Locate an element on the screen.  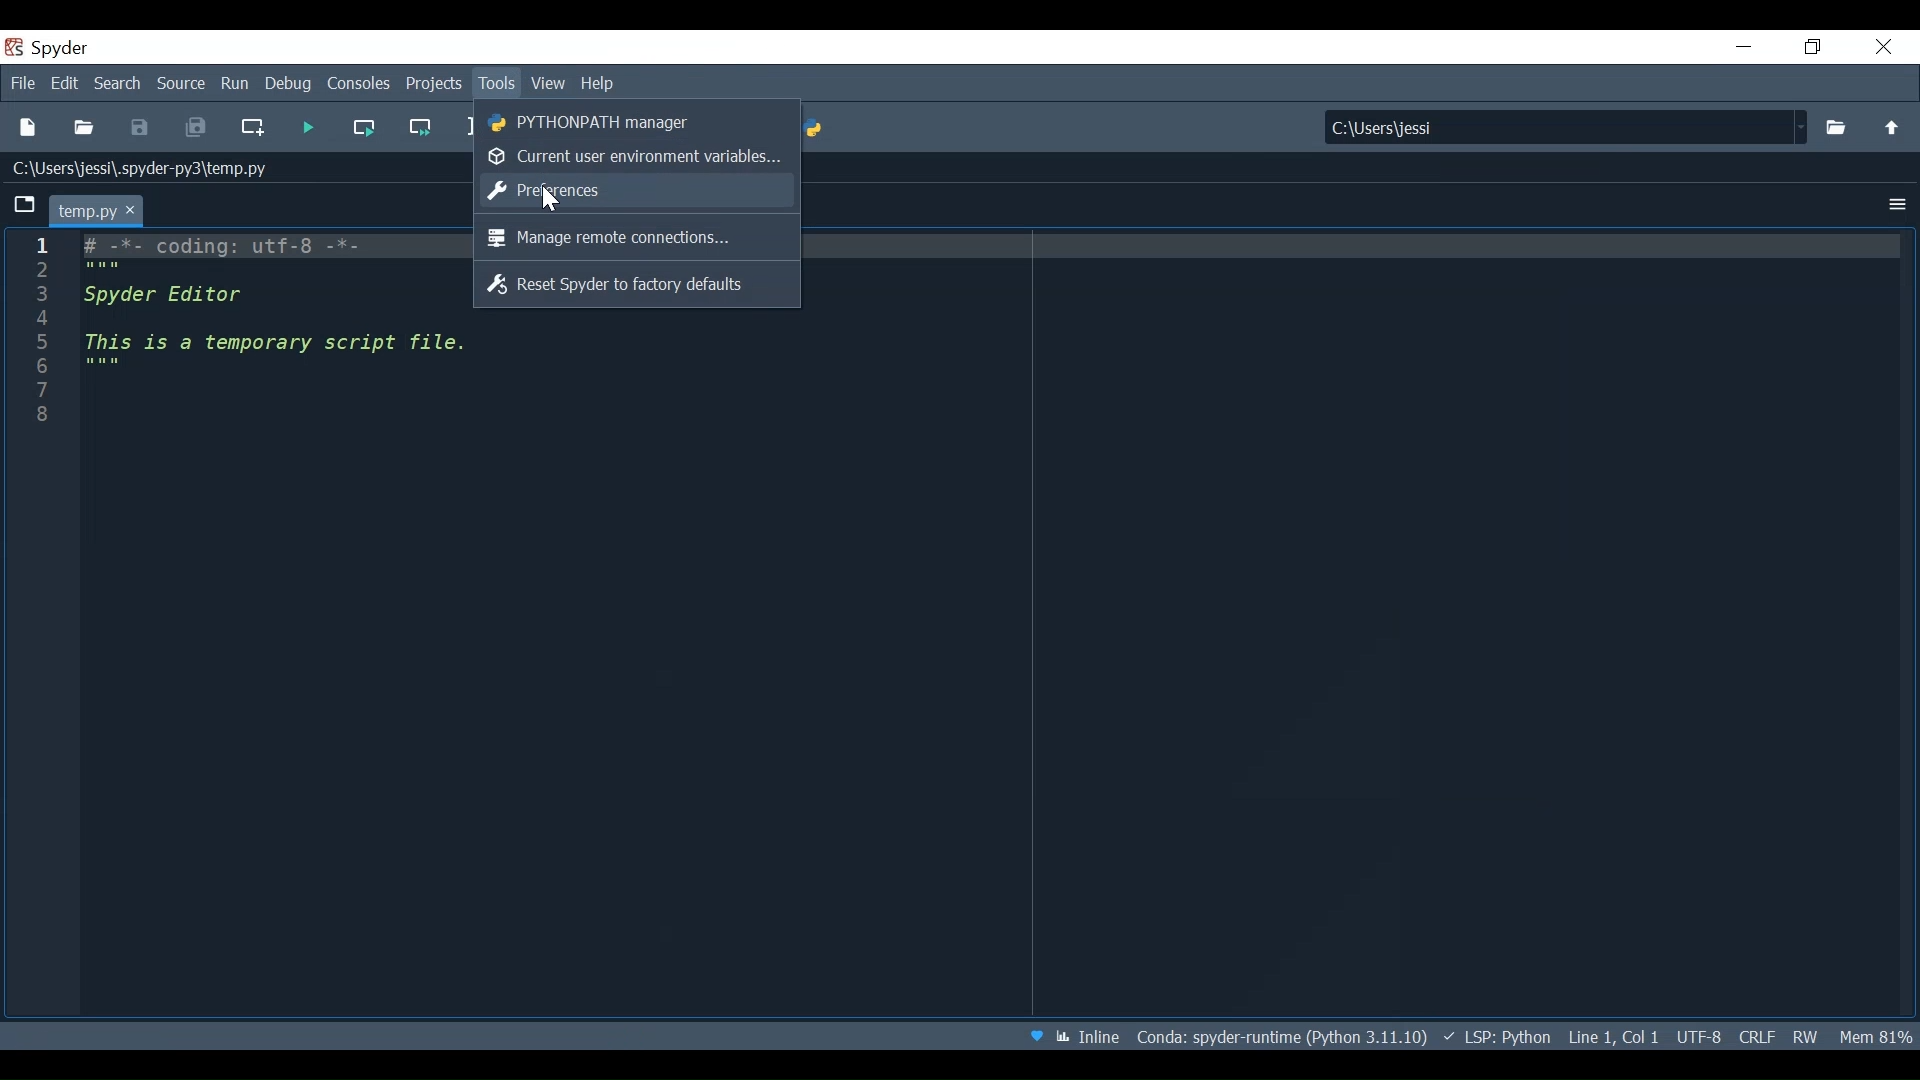
Line column is located at coordinates (39, 626).